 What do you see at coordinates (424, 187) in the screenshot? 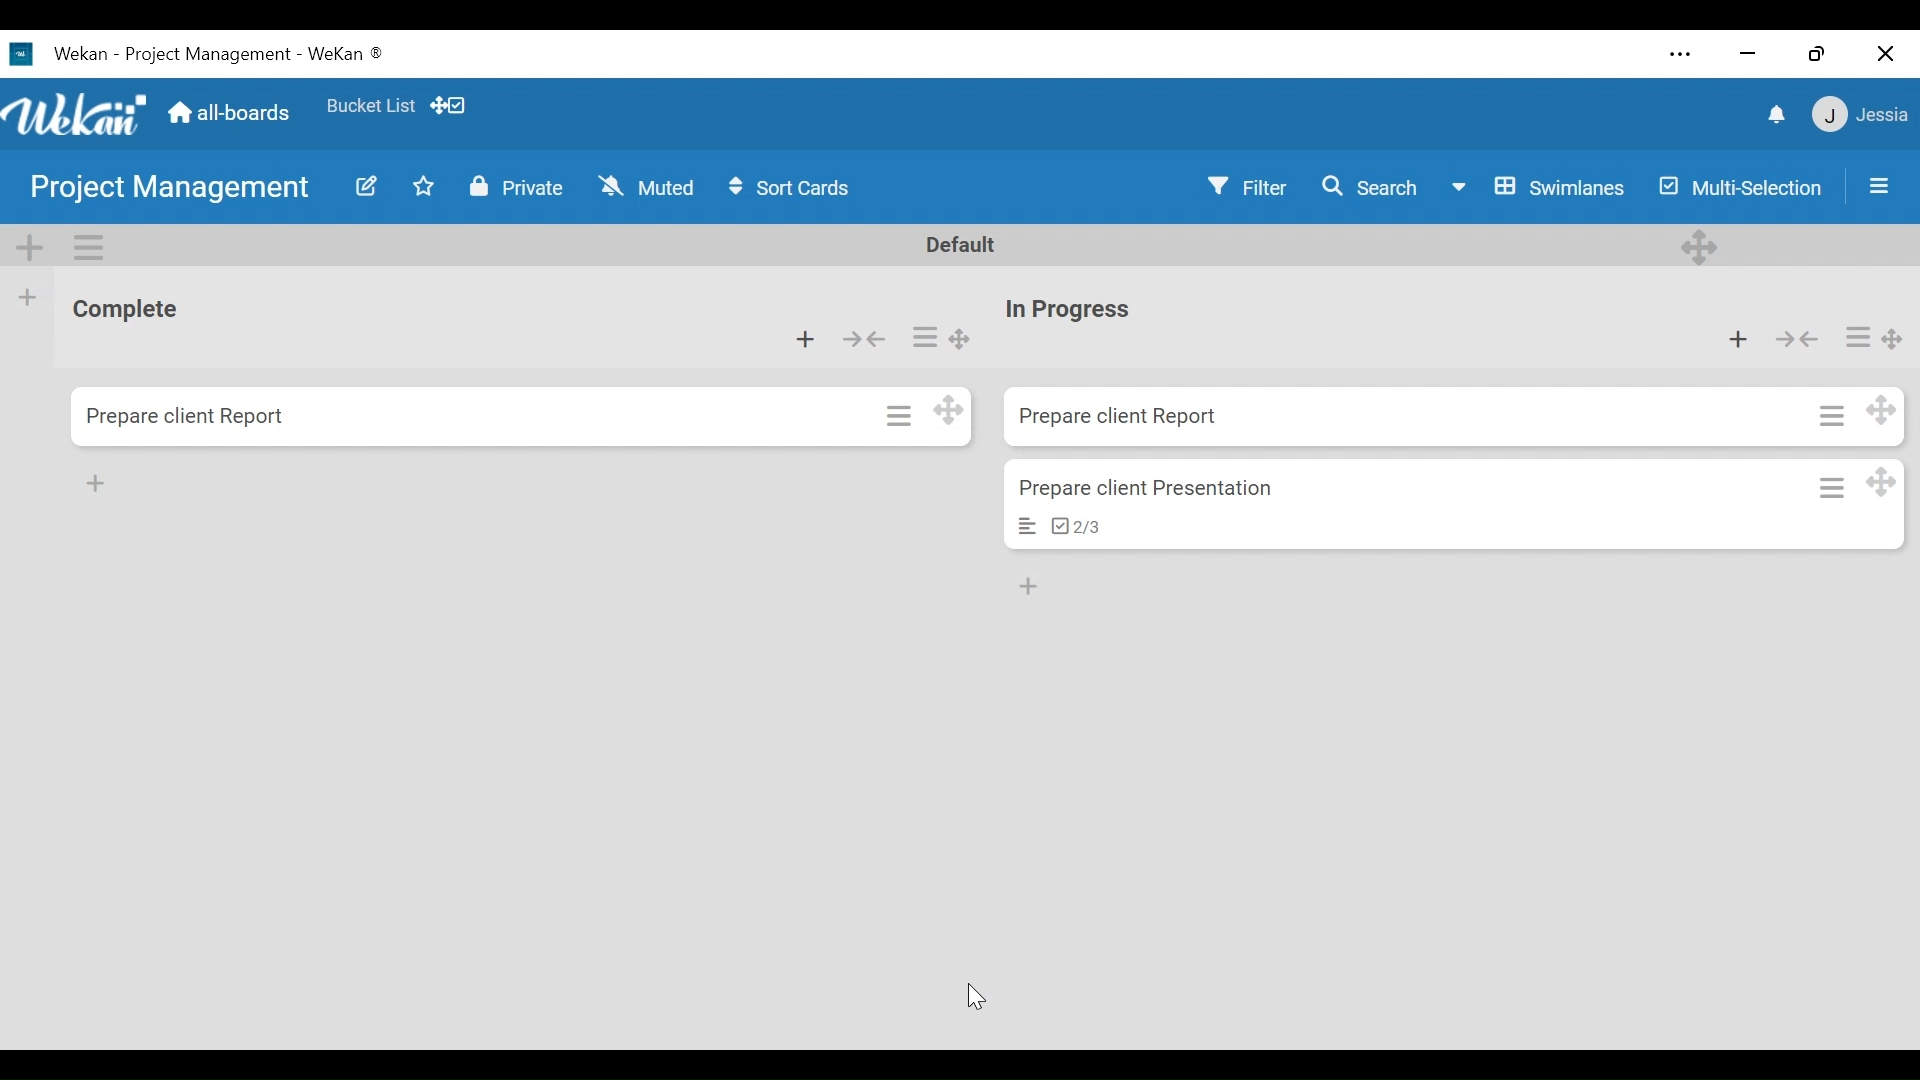
I see `Toggle favorites` at bounding box center [424, 187].